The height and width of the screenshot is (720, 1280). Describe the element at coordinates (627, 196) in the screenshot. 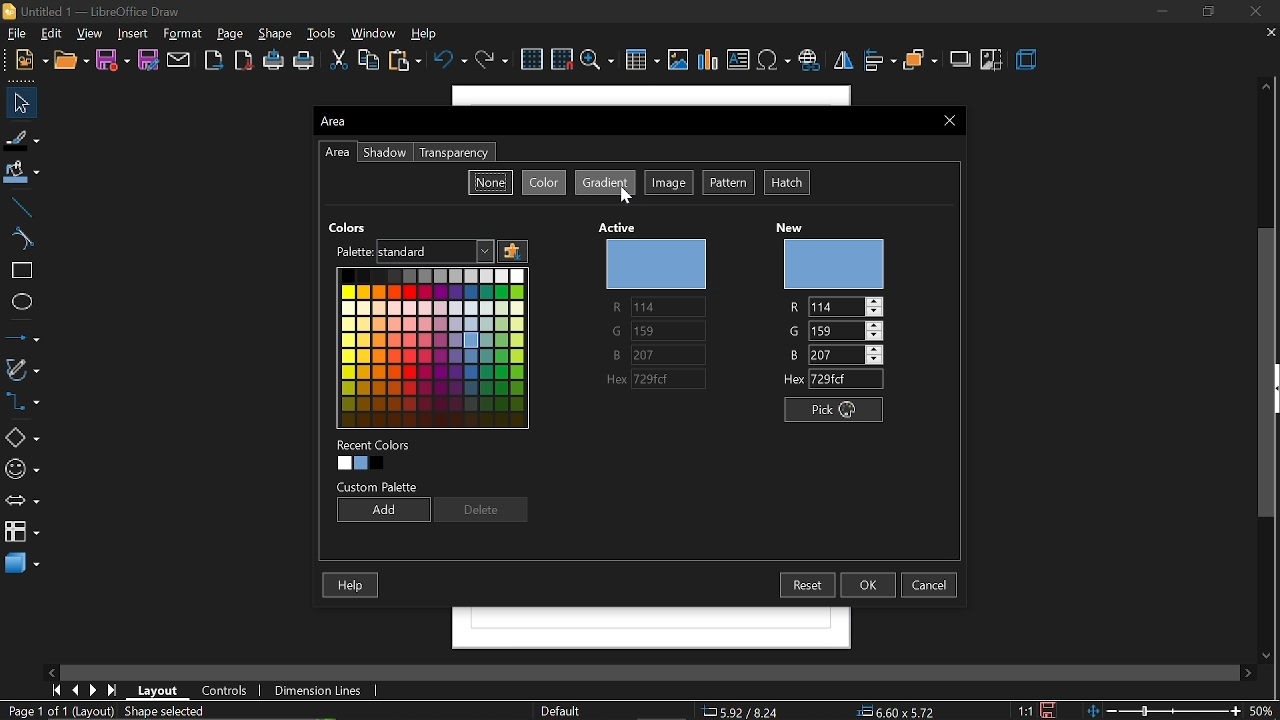

I see `Cursor` at that location.